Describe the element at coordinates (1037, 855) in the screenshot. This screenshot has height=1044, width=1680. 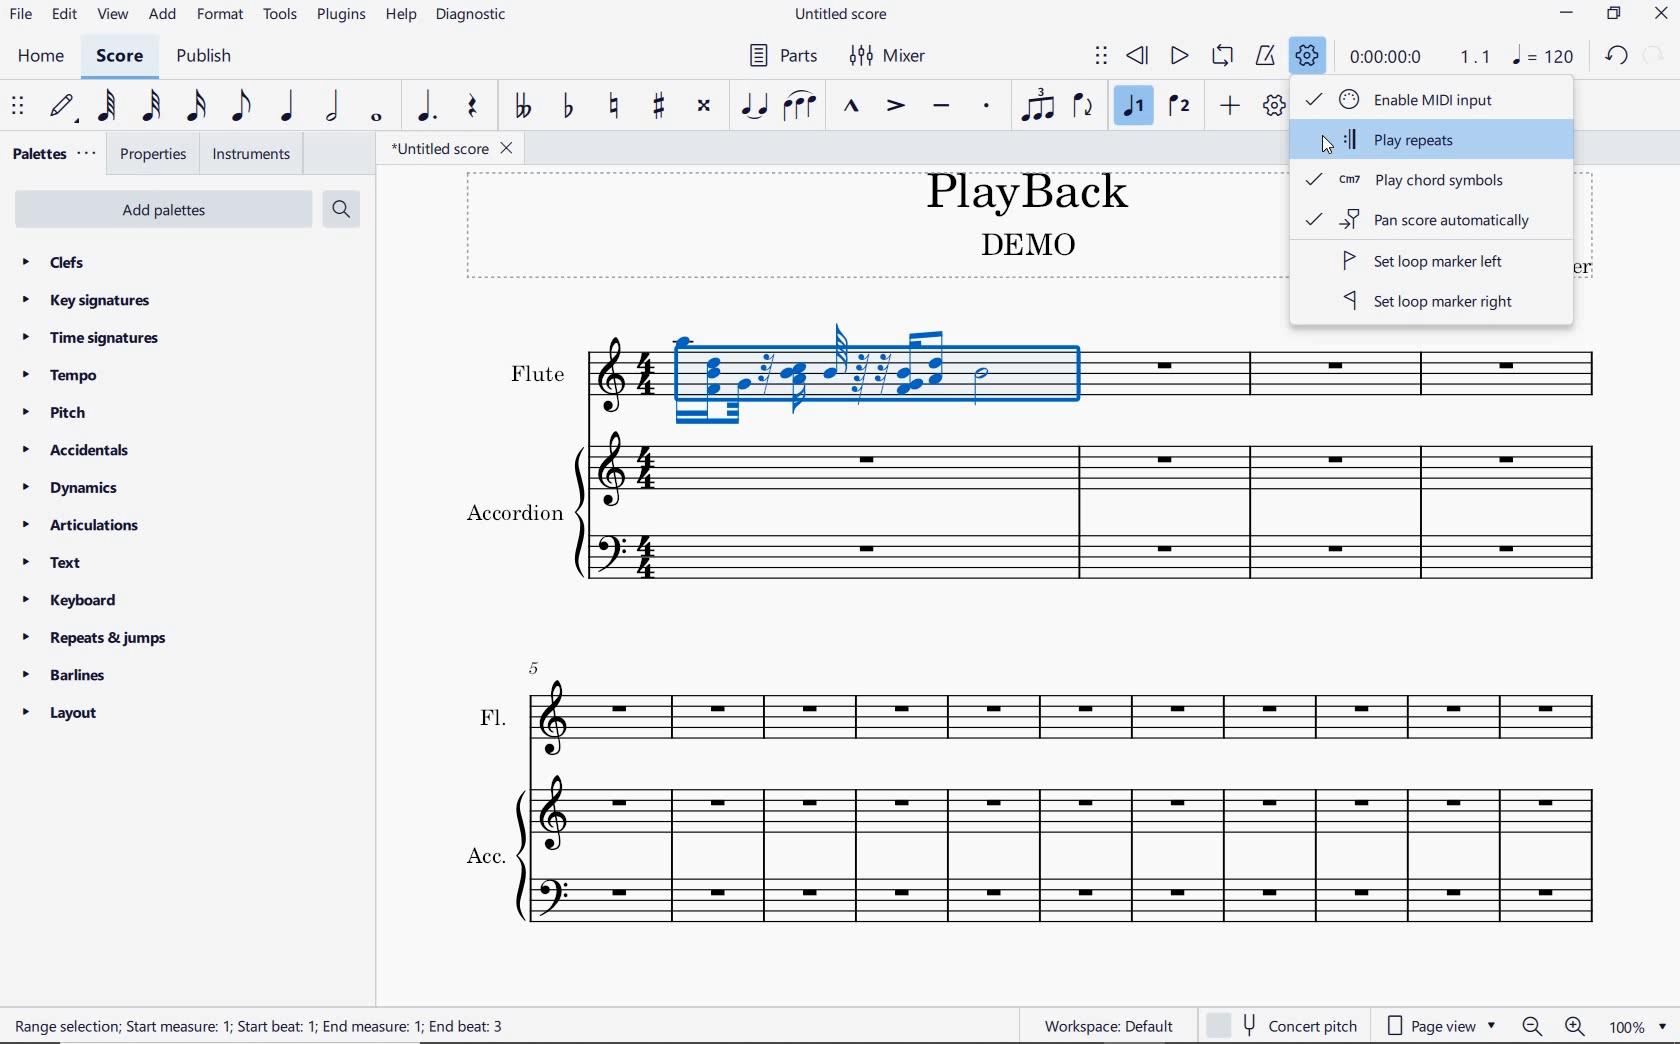
I see `ACC.` at that location.